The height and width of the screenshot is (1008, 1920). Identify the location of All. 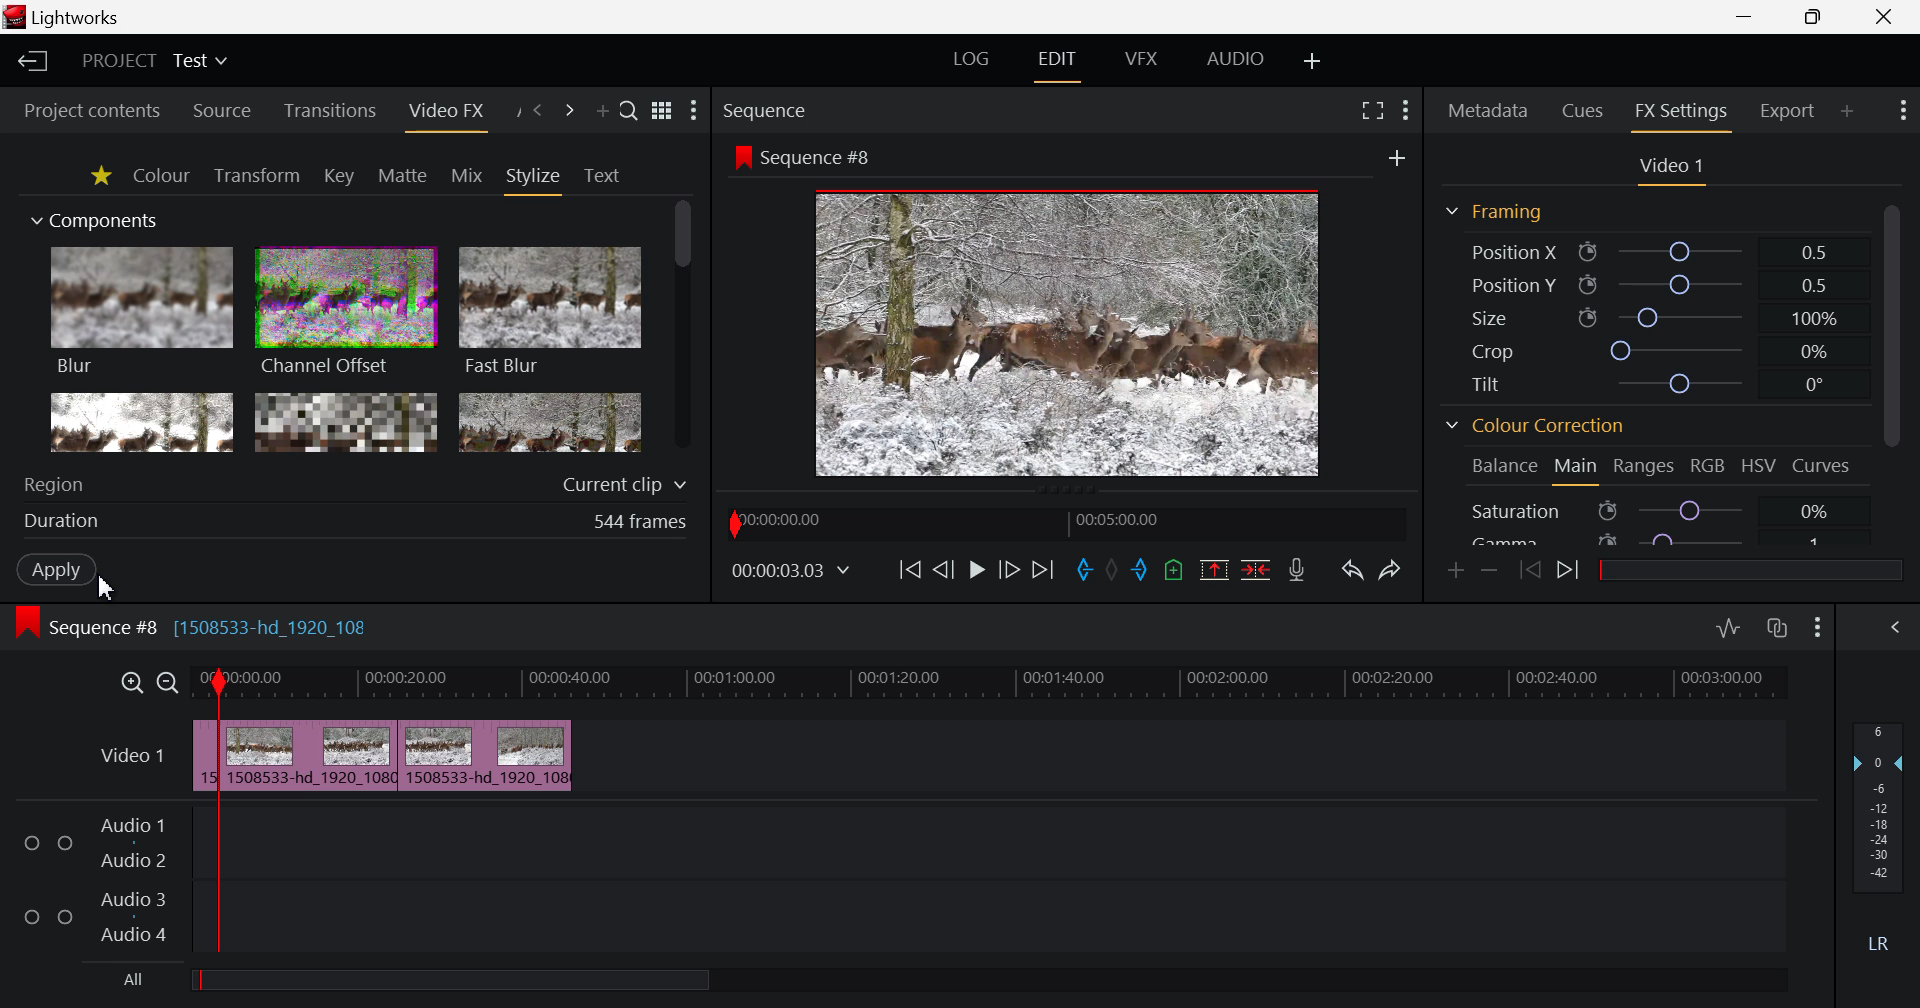
(439, 986).